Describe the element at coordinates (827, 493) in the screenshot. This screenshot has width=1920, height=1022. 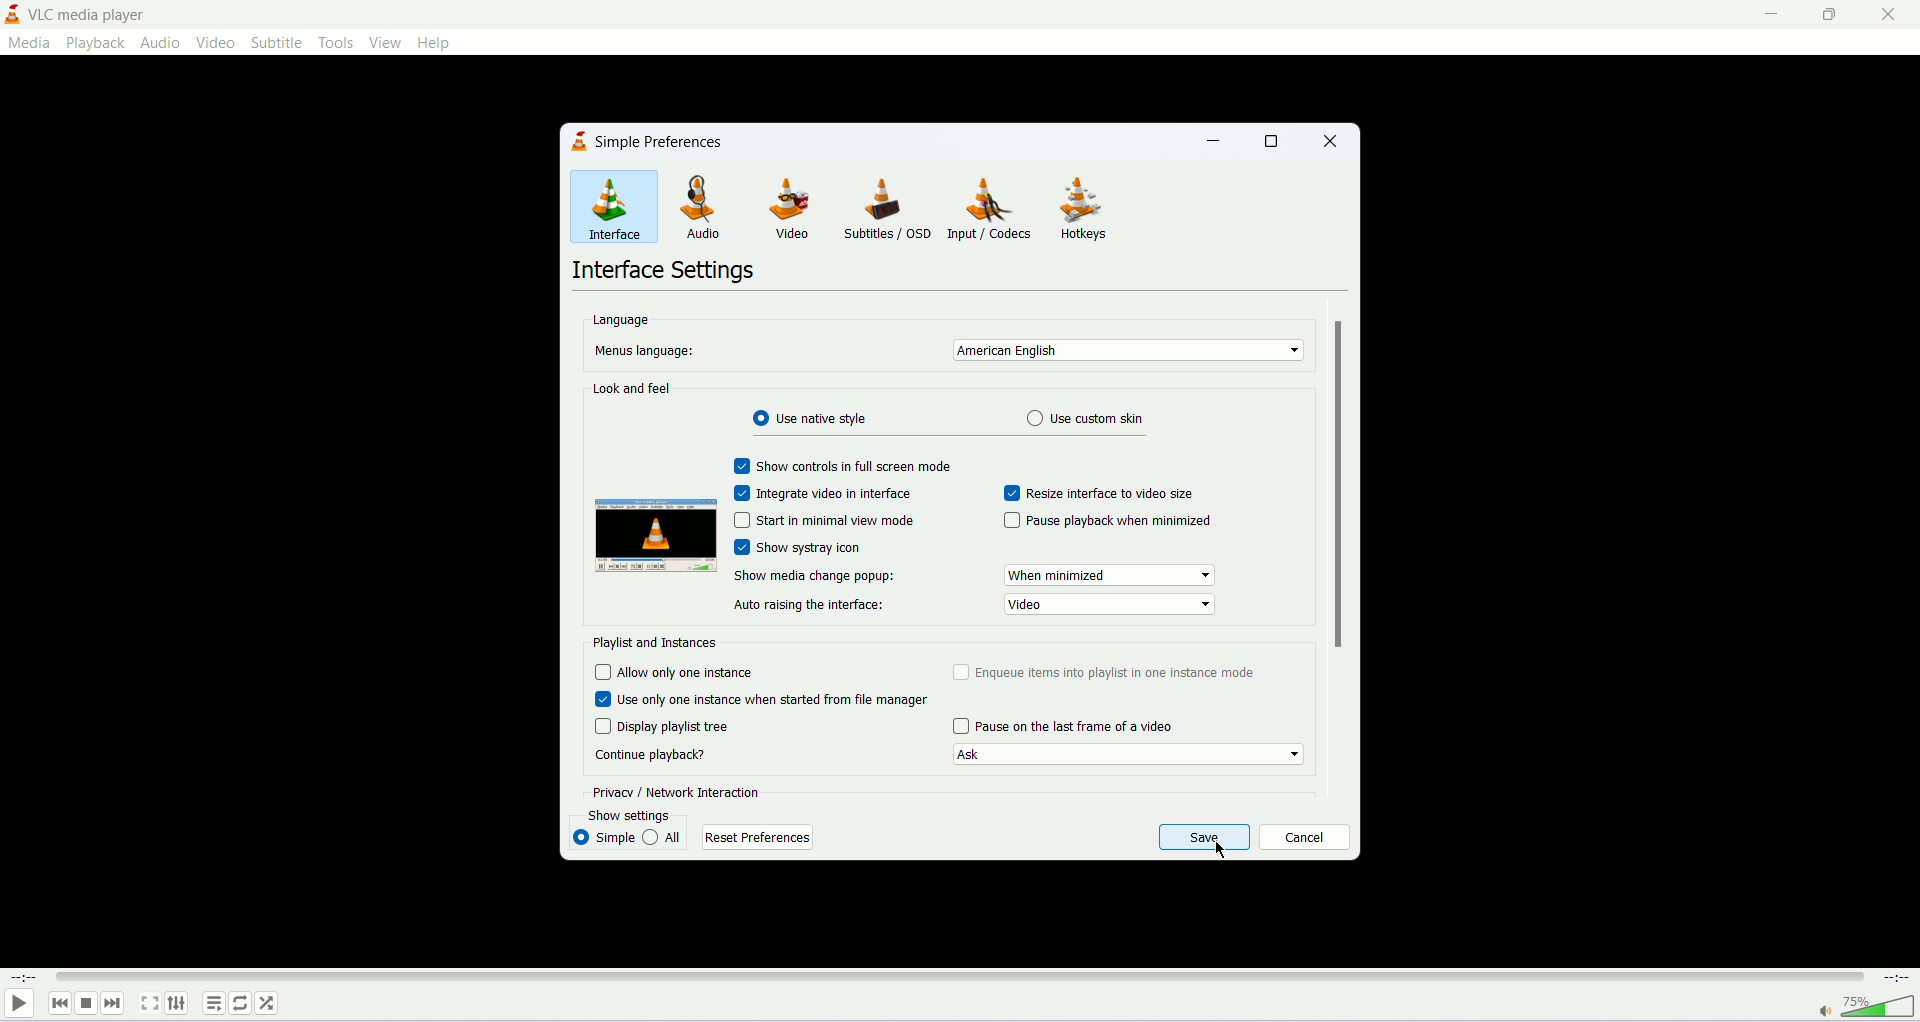
I see `integrate video` at that location.